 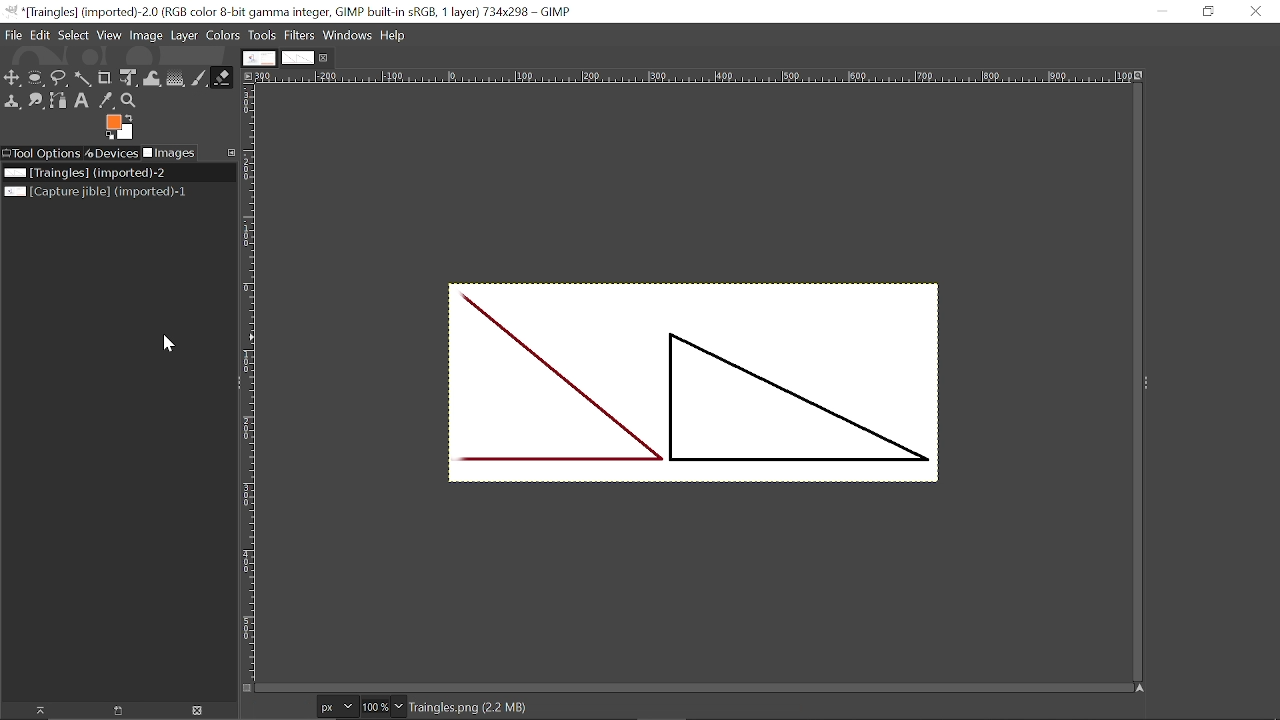 What do you see at coordinates (168, 342) in the screenshot?
I see `Cursor` at bounding box center [168, 342].